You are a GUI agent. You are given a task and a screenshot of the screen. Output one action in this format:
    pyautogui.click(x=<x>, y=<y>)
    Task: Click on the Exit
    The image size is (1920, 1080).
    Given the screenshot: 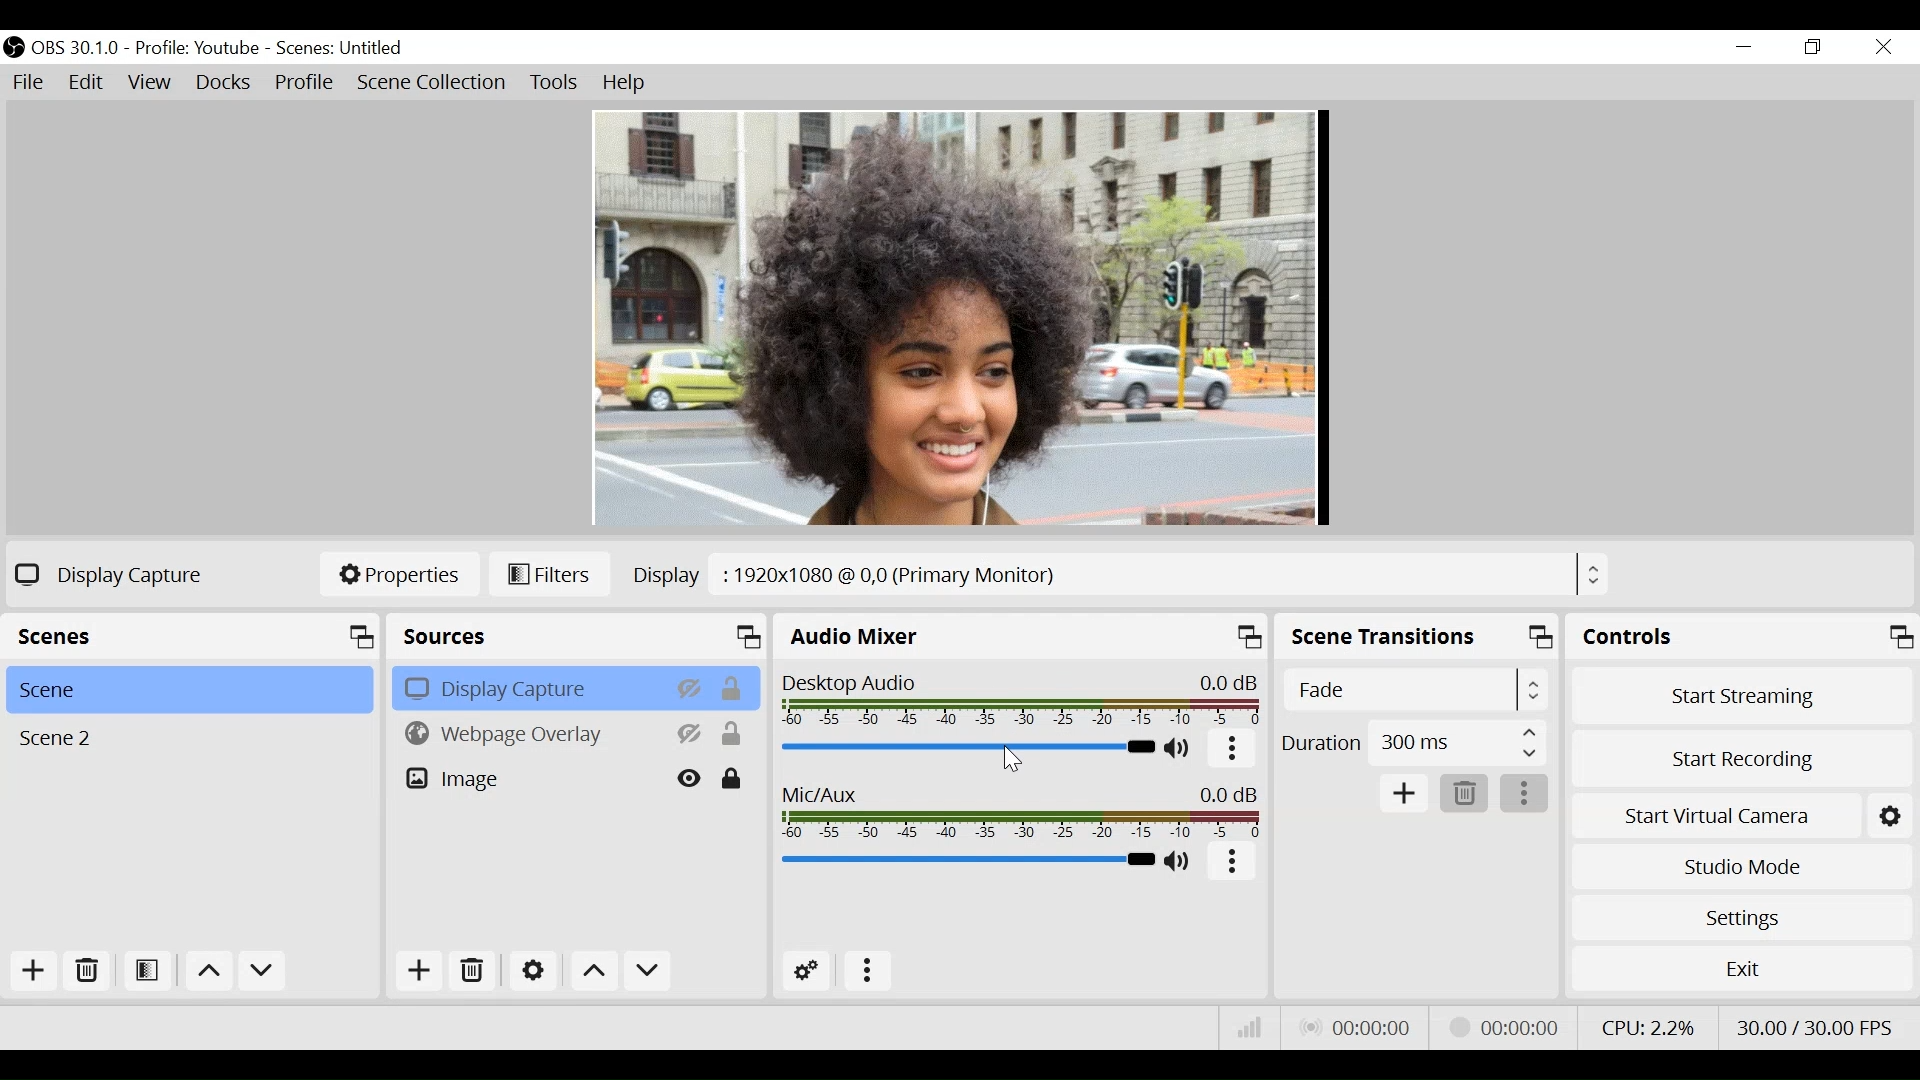 What is the action you would take?
    pyautogui.click(x=1742, y=968)
    